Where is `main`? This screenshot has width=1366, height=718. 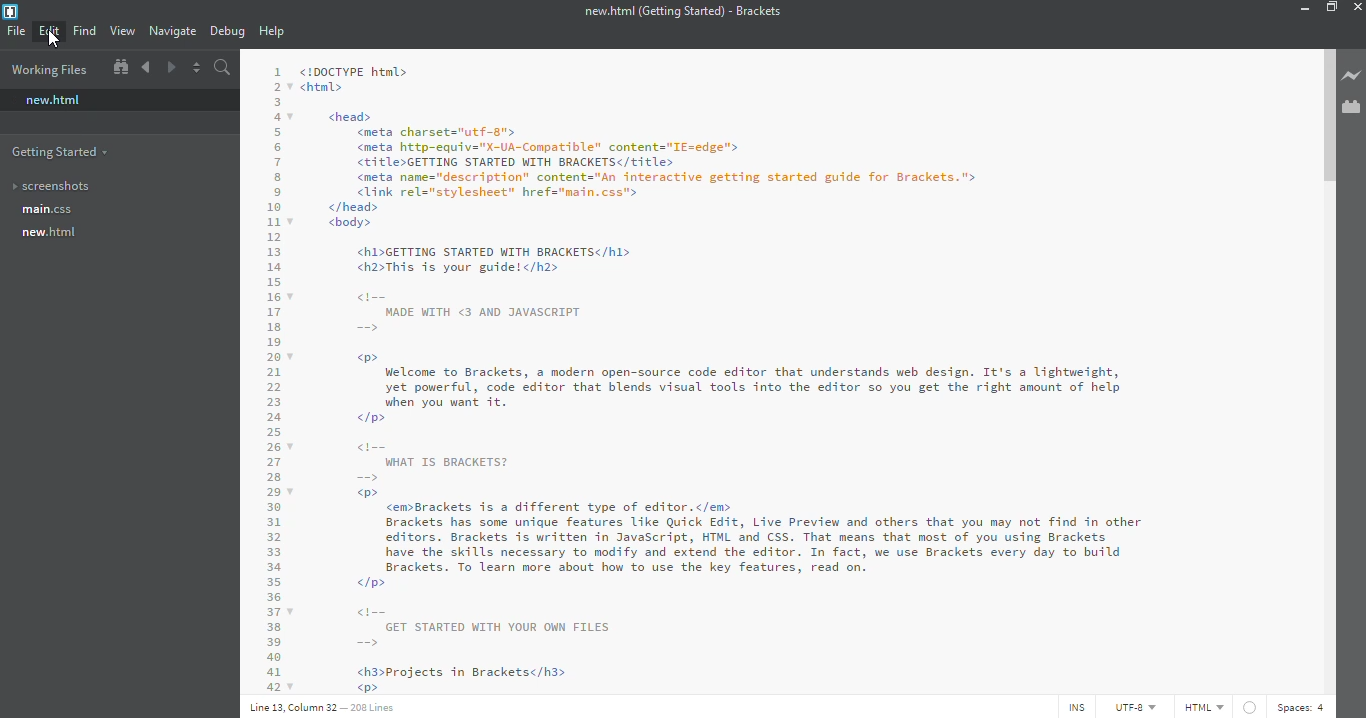 main is located at coordinates (49, 210).